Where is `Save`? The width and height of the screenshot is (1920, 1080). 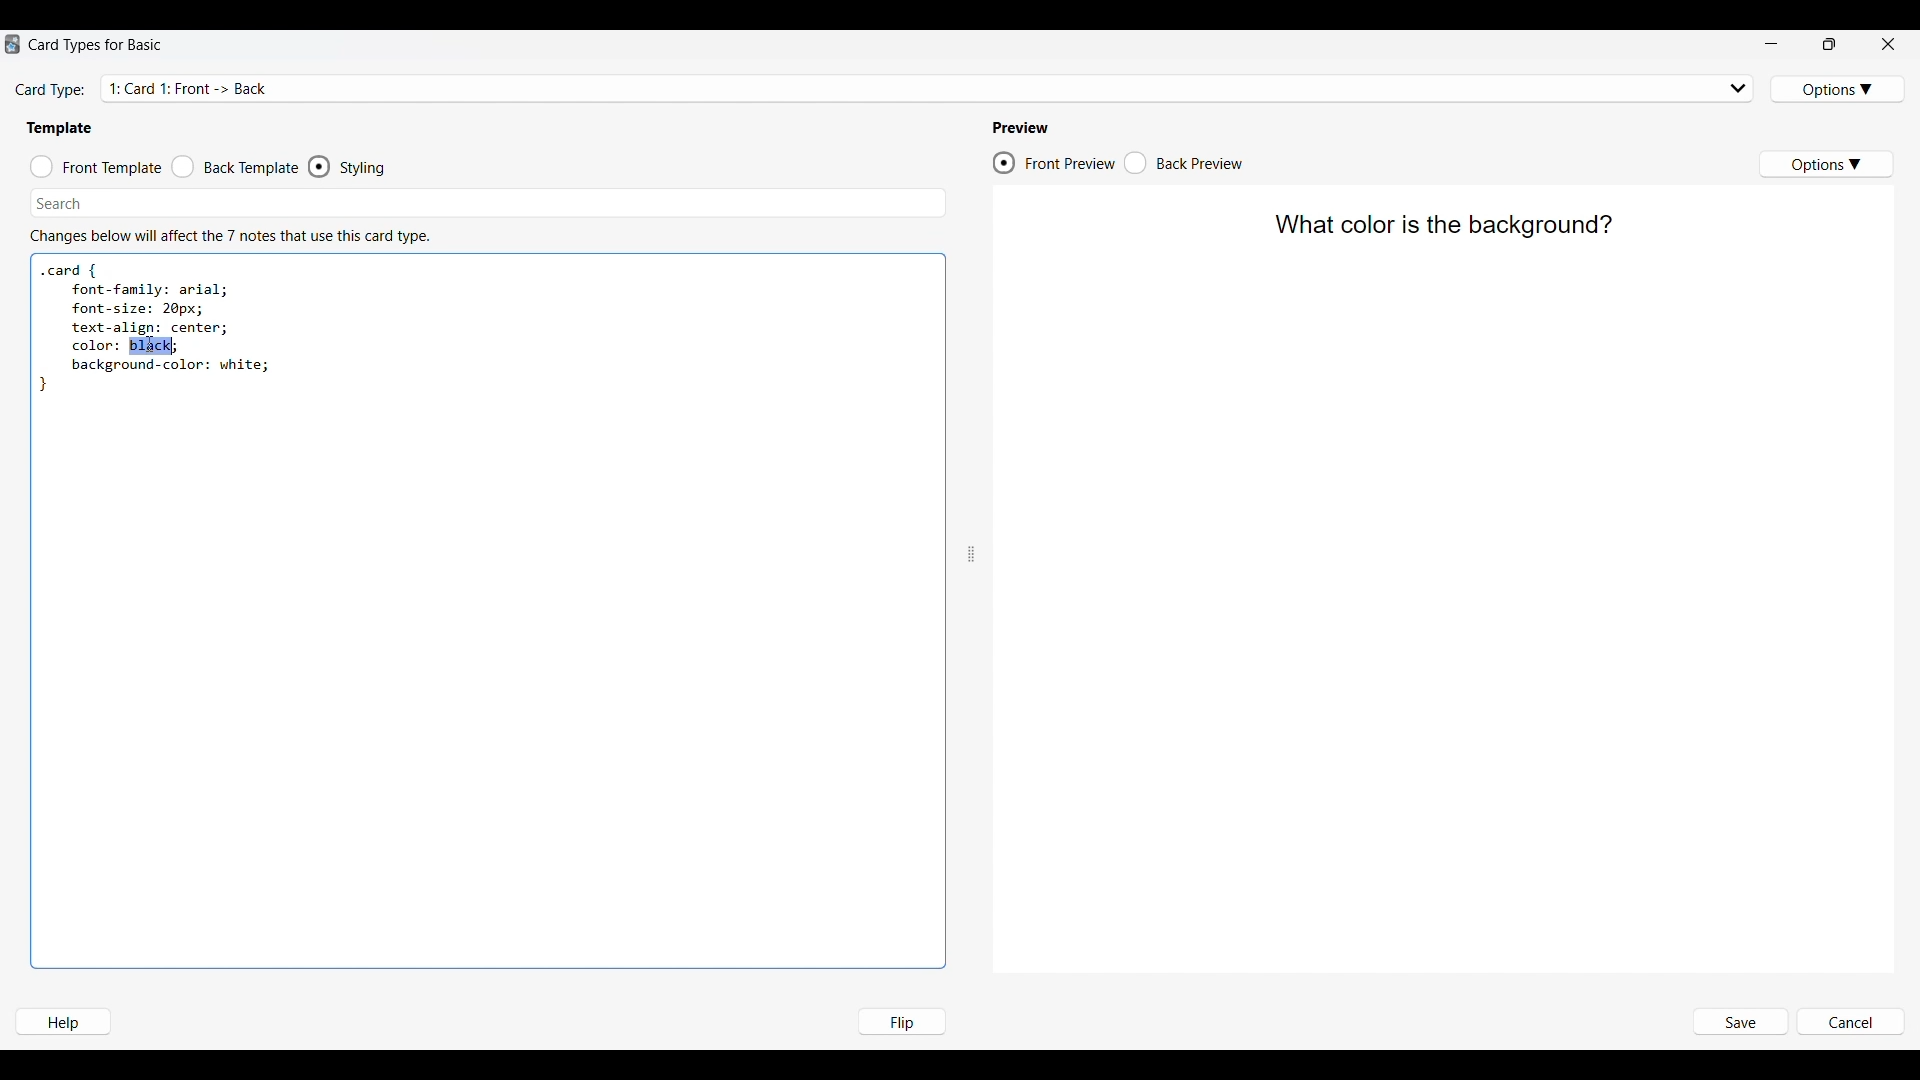 Save is located at coordinates (1739, 1023).